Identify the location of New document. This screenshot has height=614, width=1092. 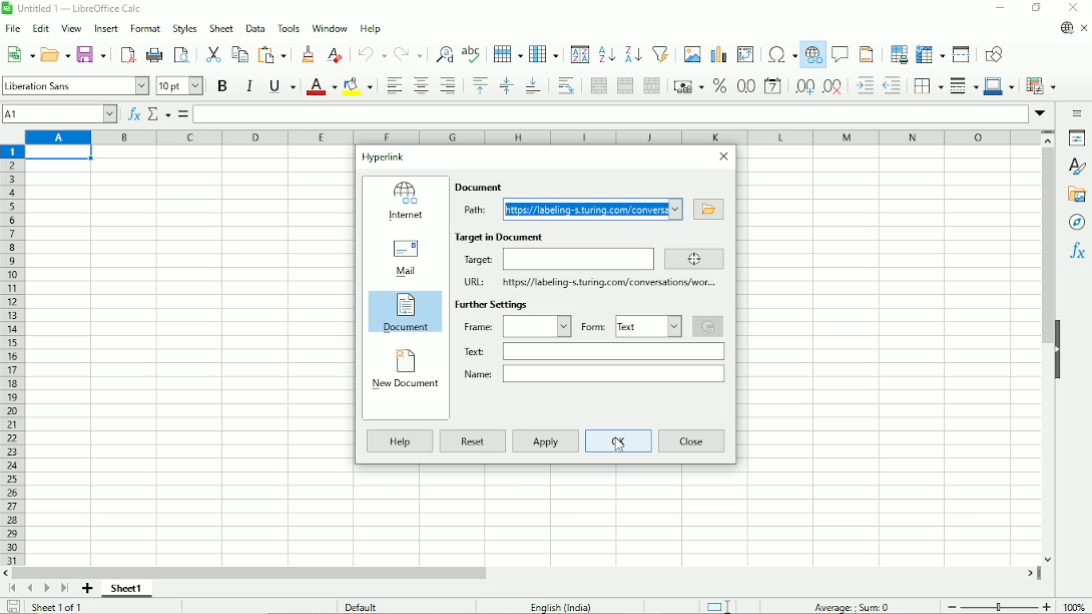
(404, 370).